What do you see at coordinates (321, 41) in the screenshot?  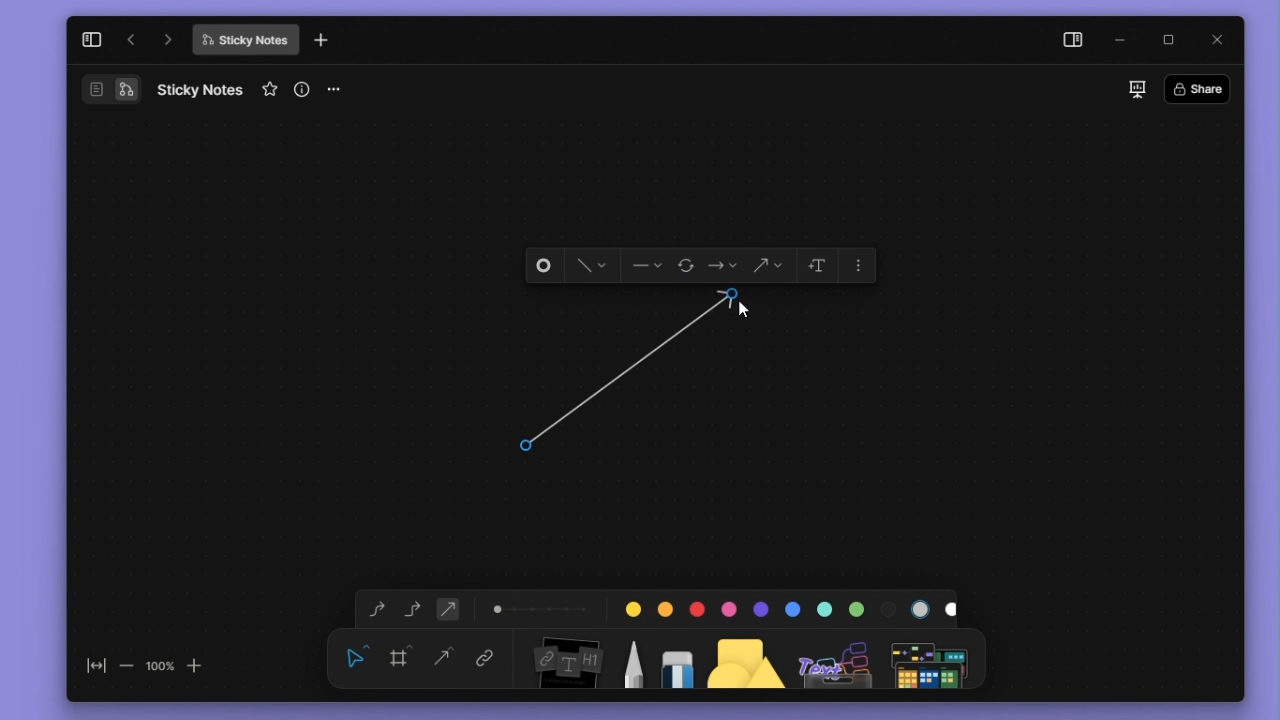 I see `new tab` at bounding box center [321, 41].